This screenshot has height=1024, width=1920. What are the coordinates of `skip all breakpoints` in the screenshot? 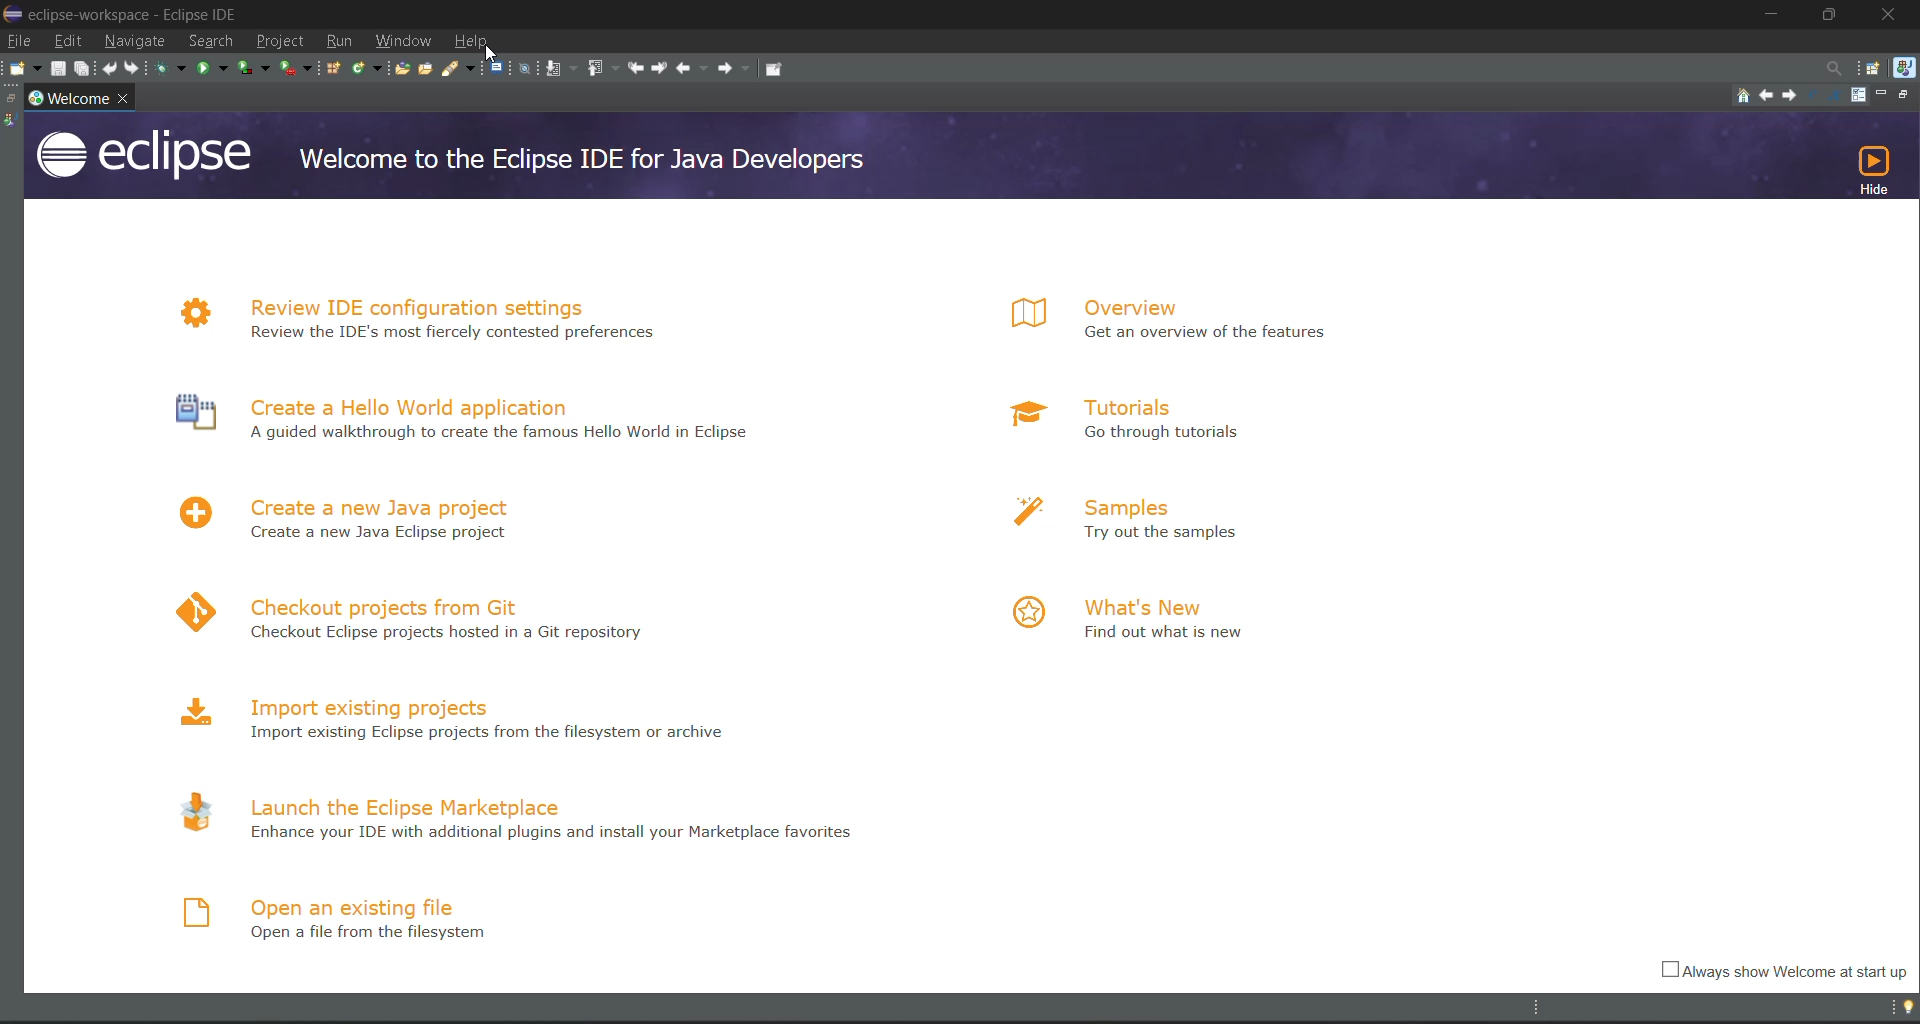 It's located at (524, 69).